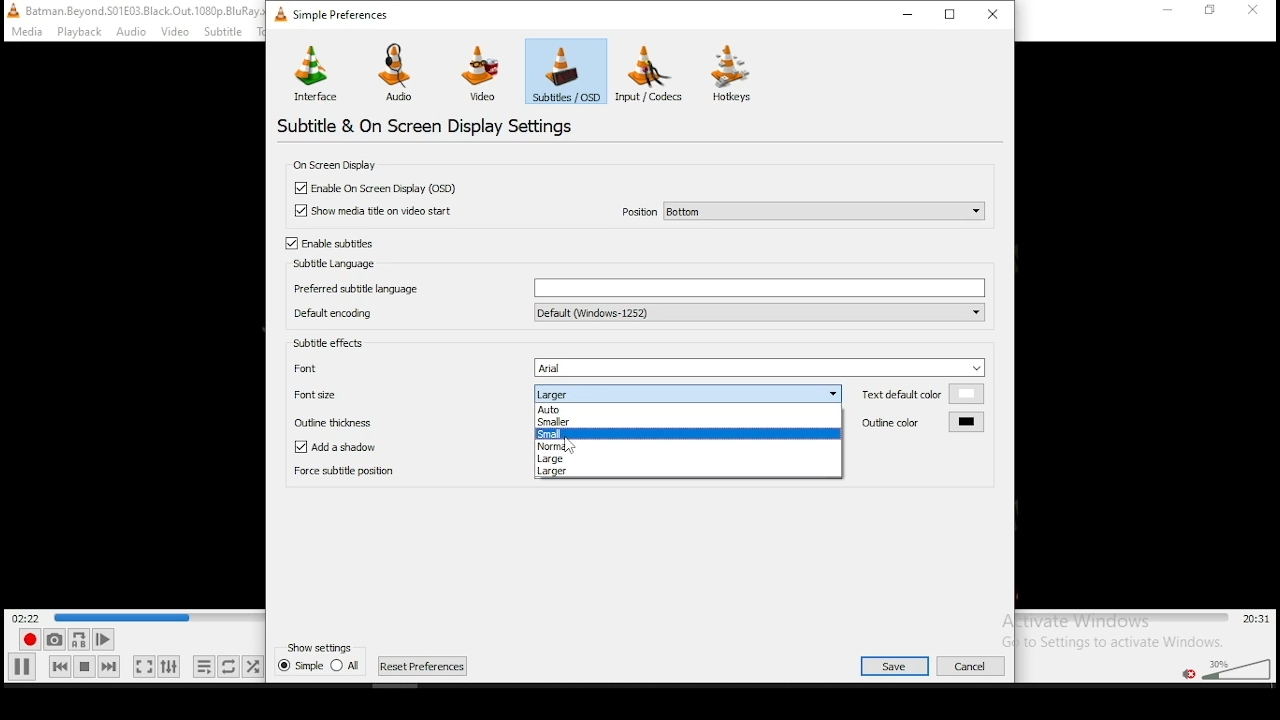 The image size is (1280, 720). What do you see at coordinates (204, 668) in the screenshot?
I see `toggle playlist` at bounding box center [204, 668].